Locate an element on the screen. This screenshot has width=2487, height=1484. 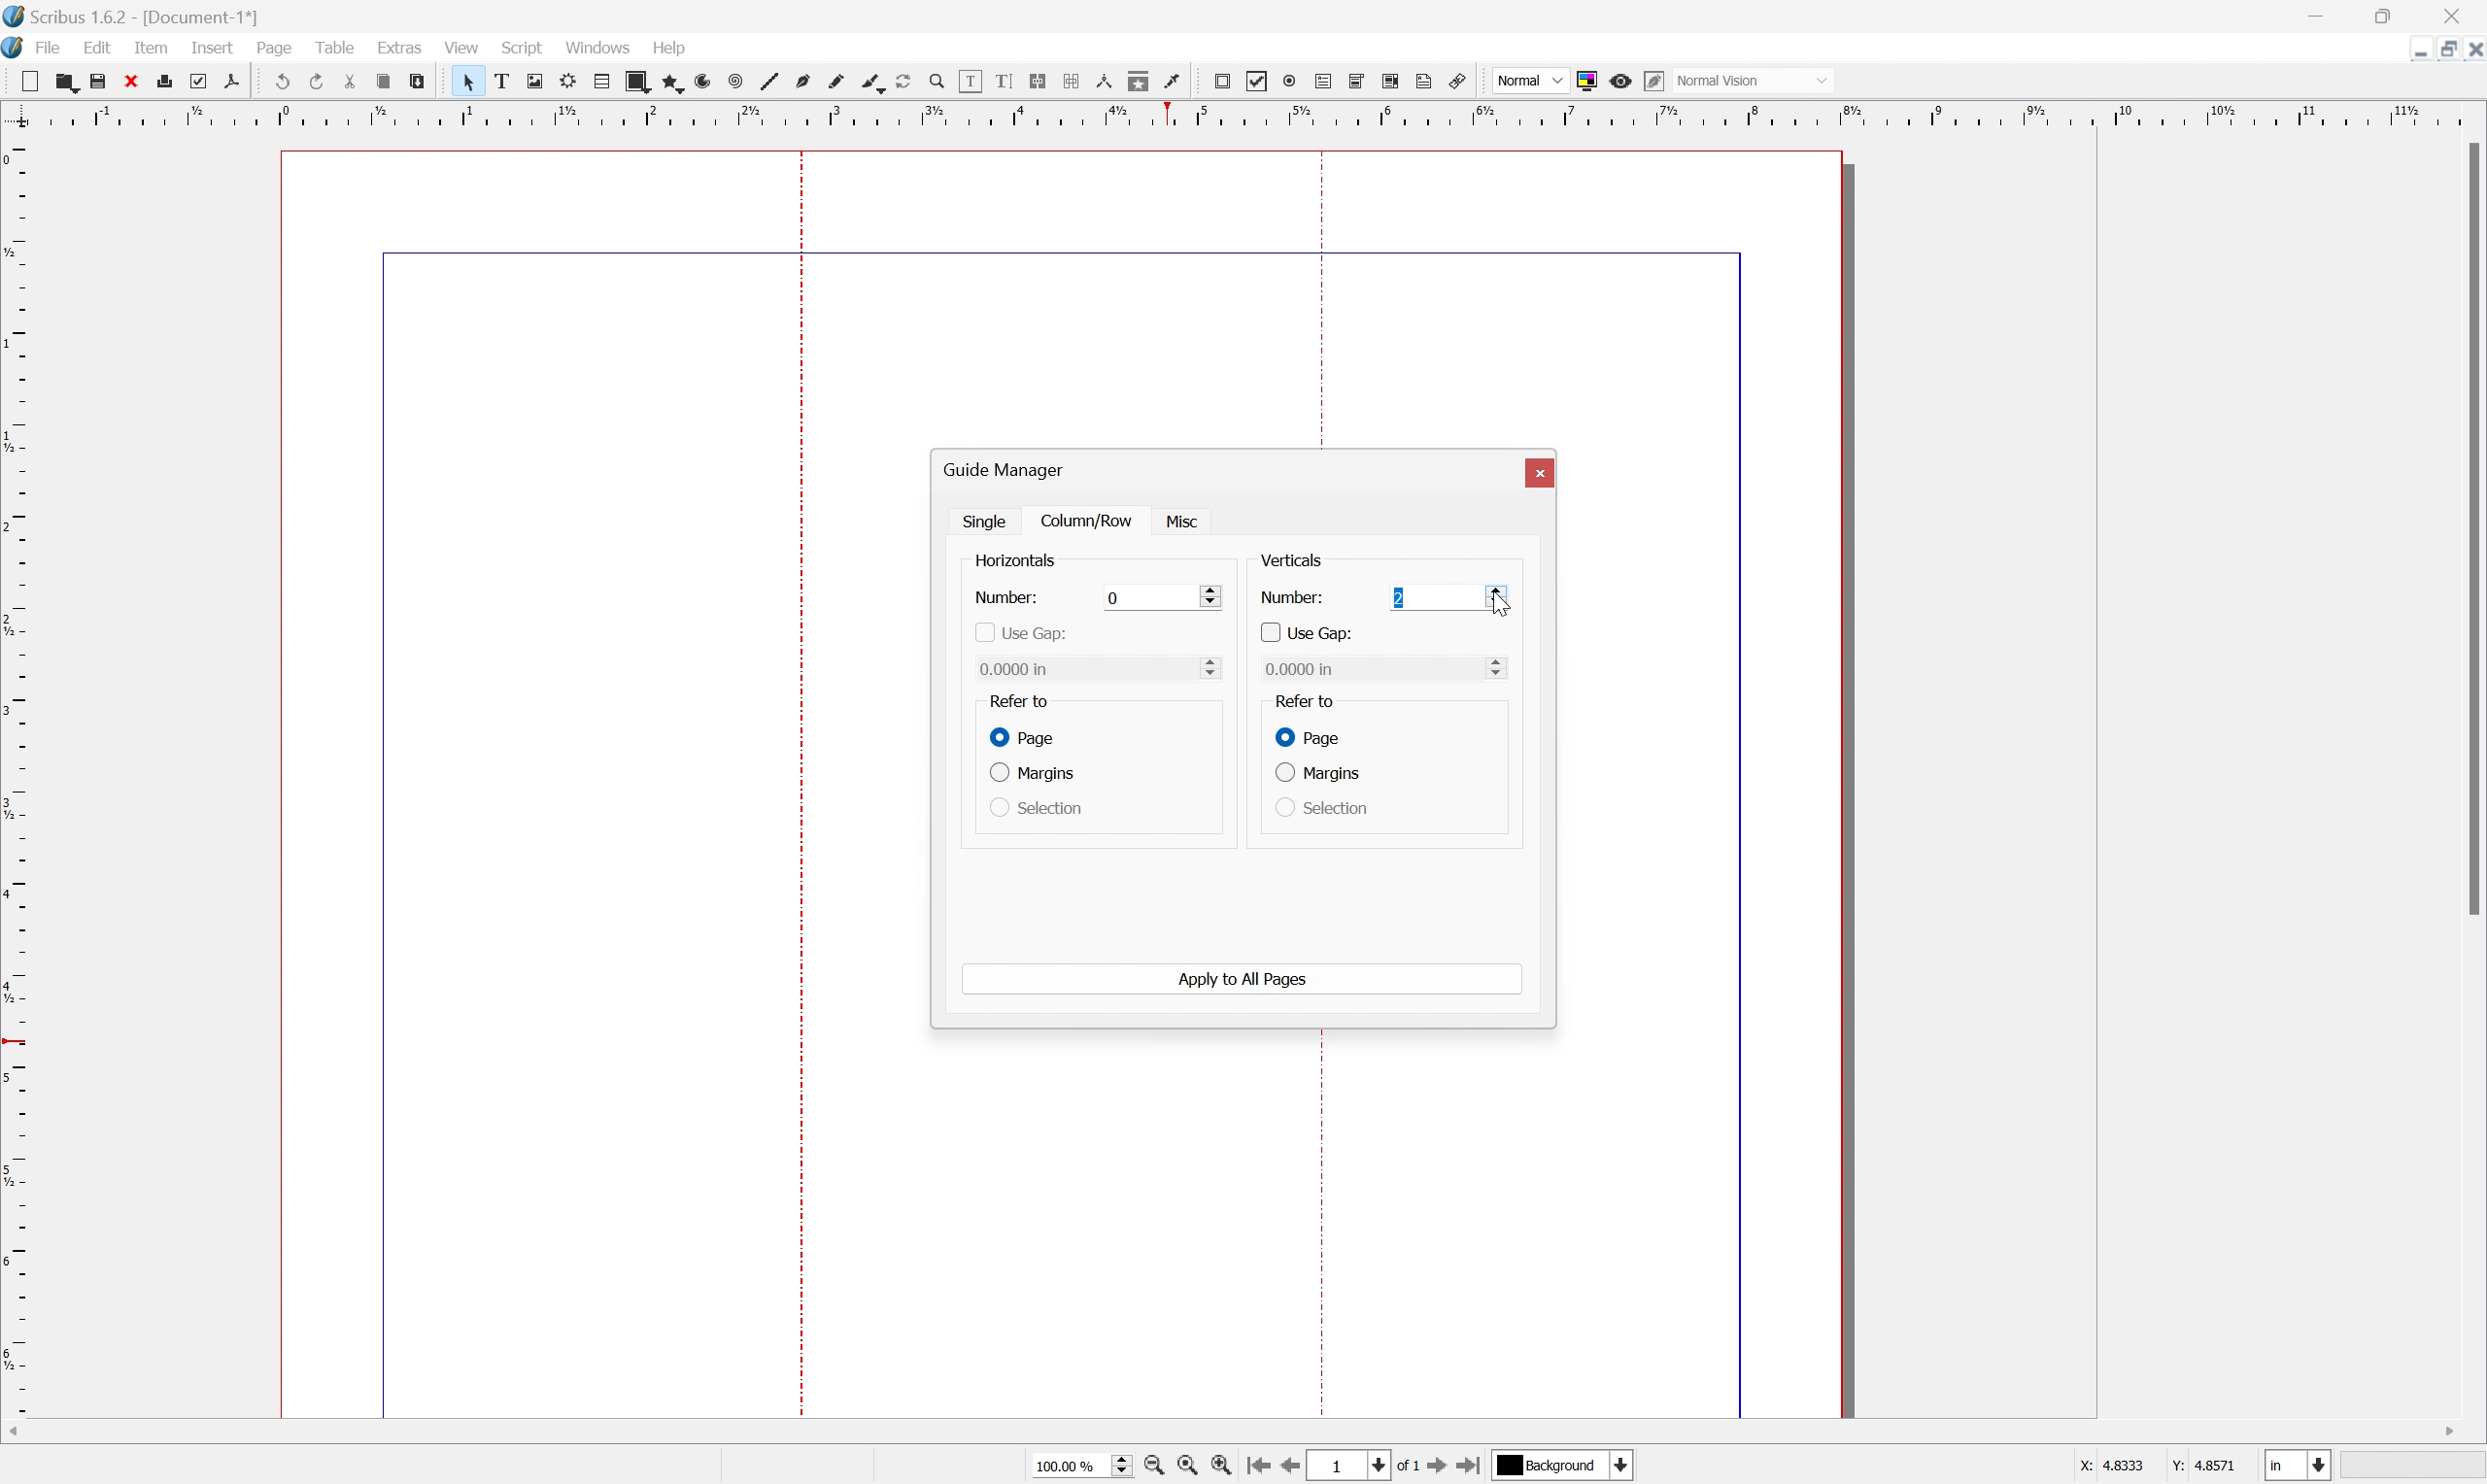
freehand line is located at coordinates (837, 83).